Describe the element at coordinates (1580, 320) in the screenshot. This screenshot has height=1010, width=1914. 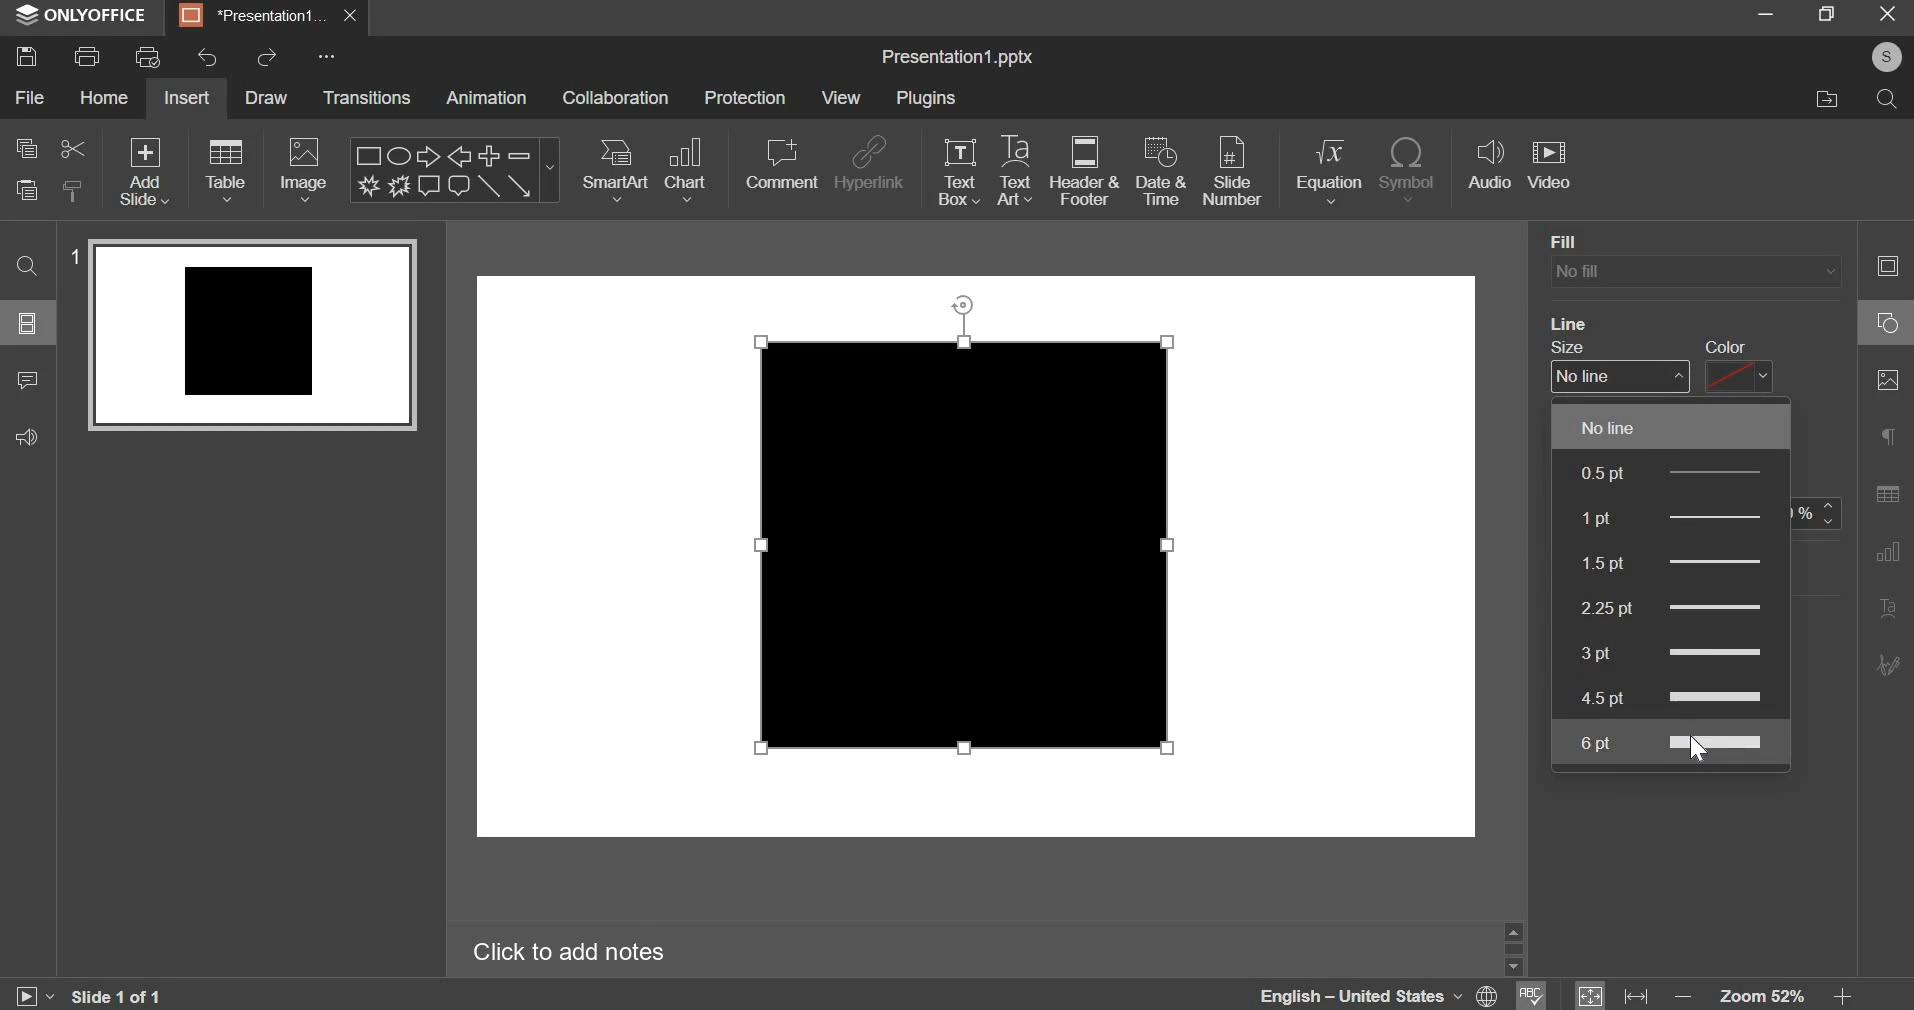
I see `Line` at that location.